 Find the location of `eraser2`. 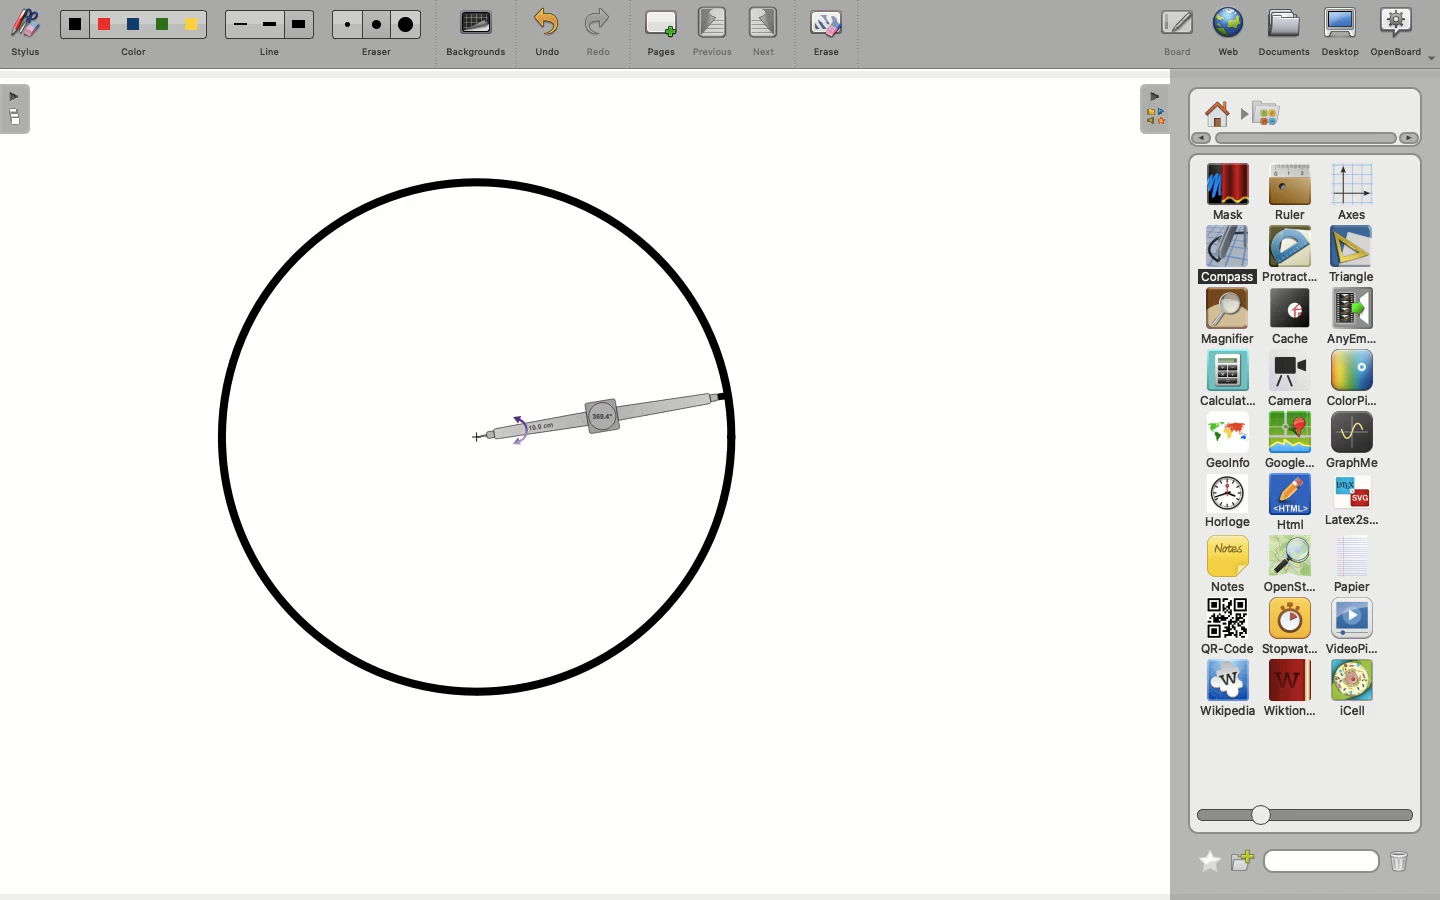

eraser2 is located at coordinates (376, 24).